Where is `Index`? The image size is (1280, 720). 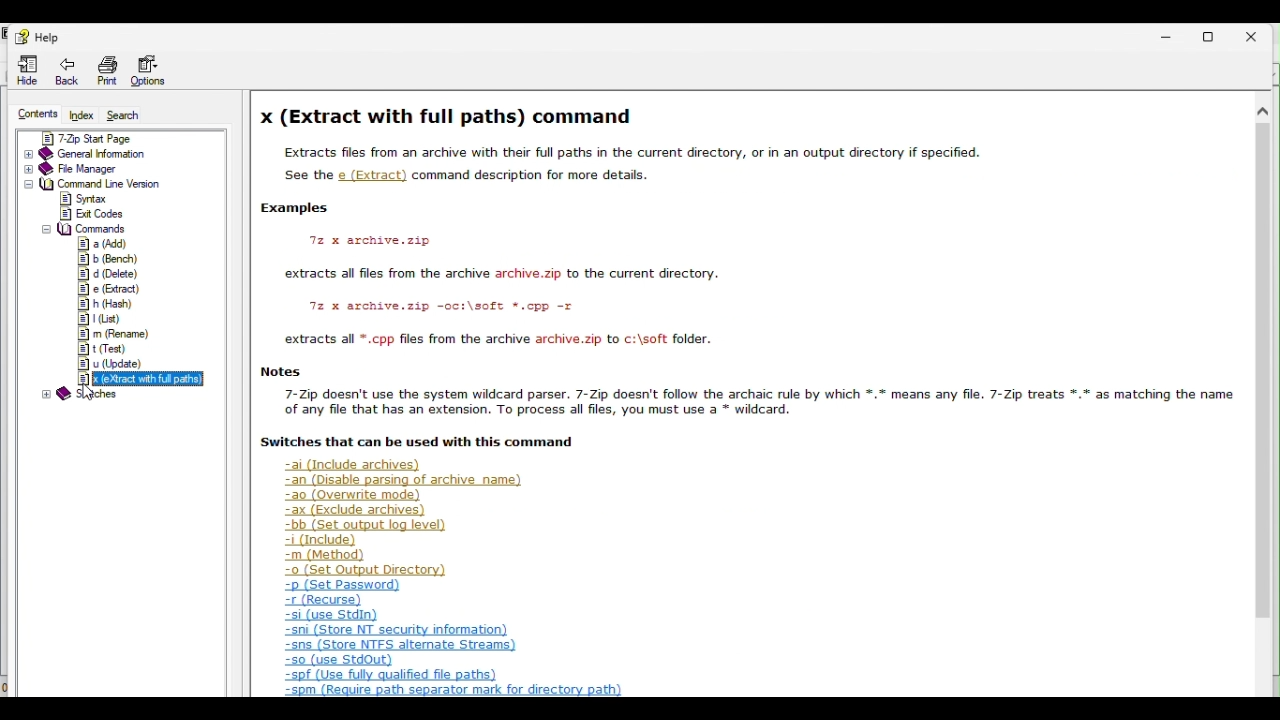
Index is located at coordinates (84, 117).